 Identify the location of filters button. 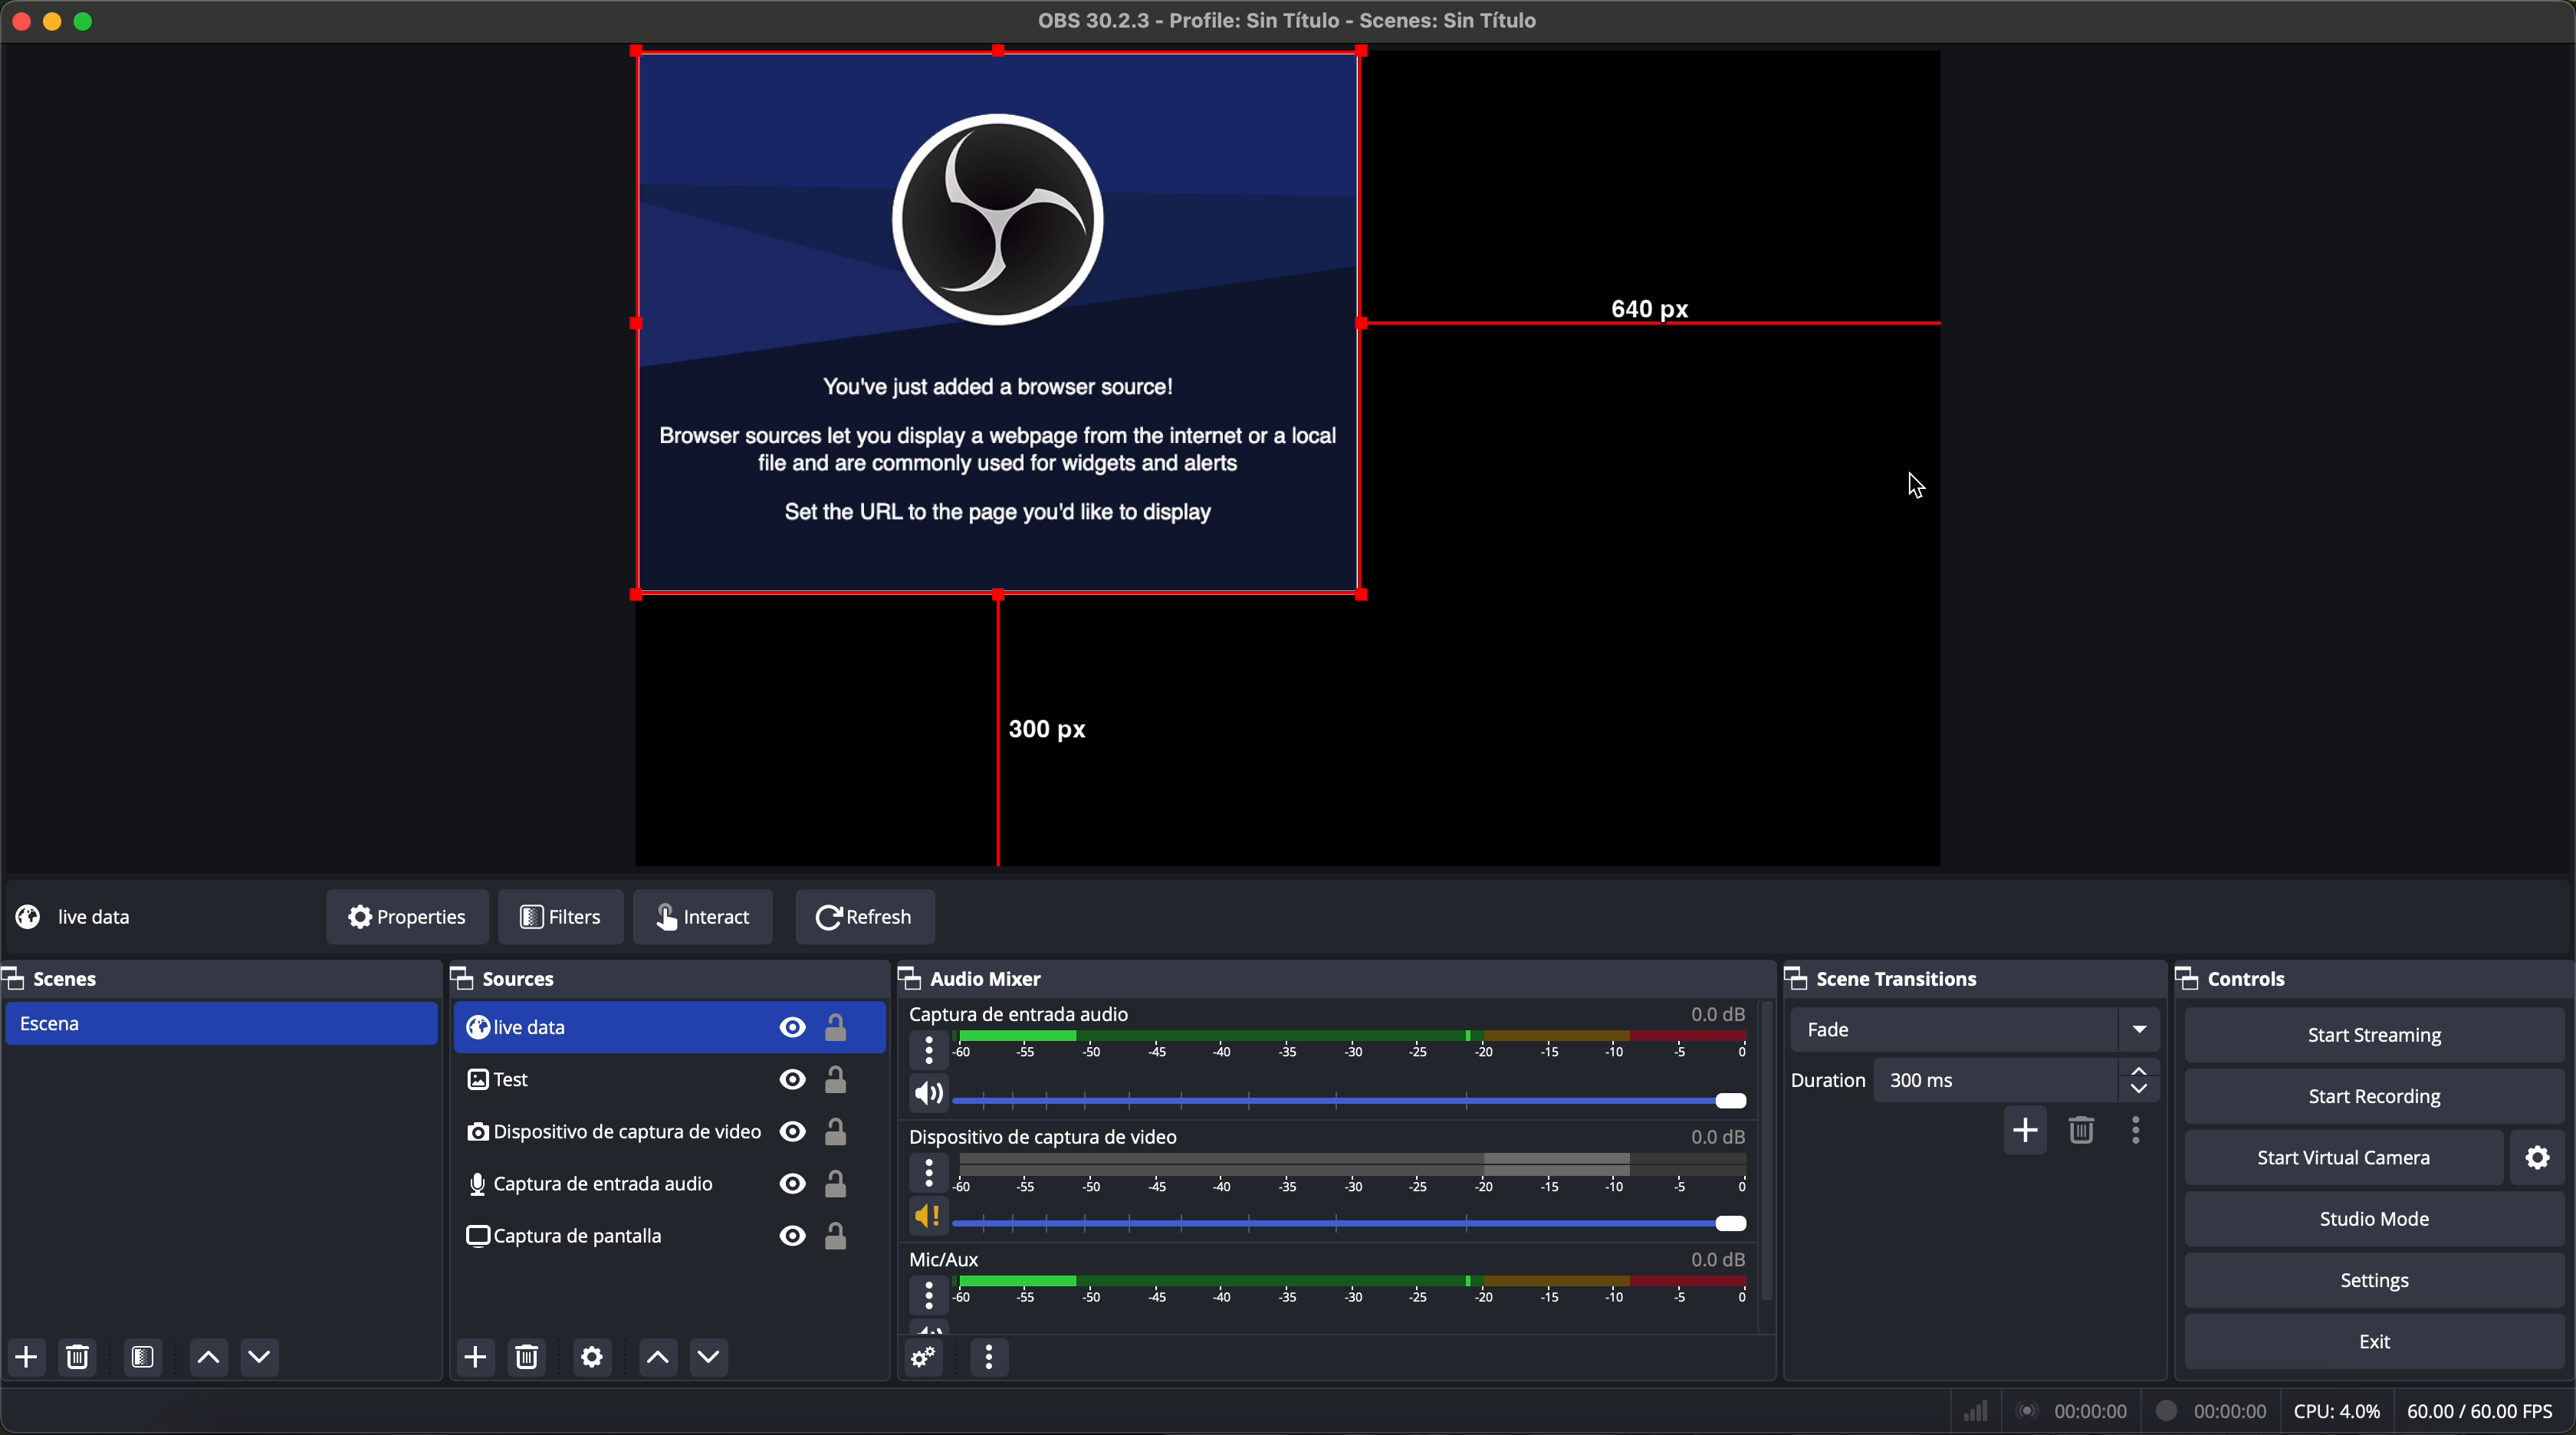
(560, 915).